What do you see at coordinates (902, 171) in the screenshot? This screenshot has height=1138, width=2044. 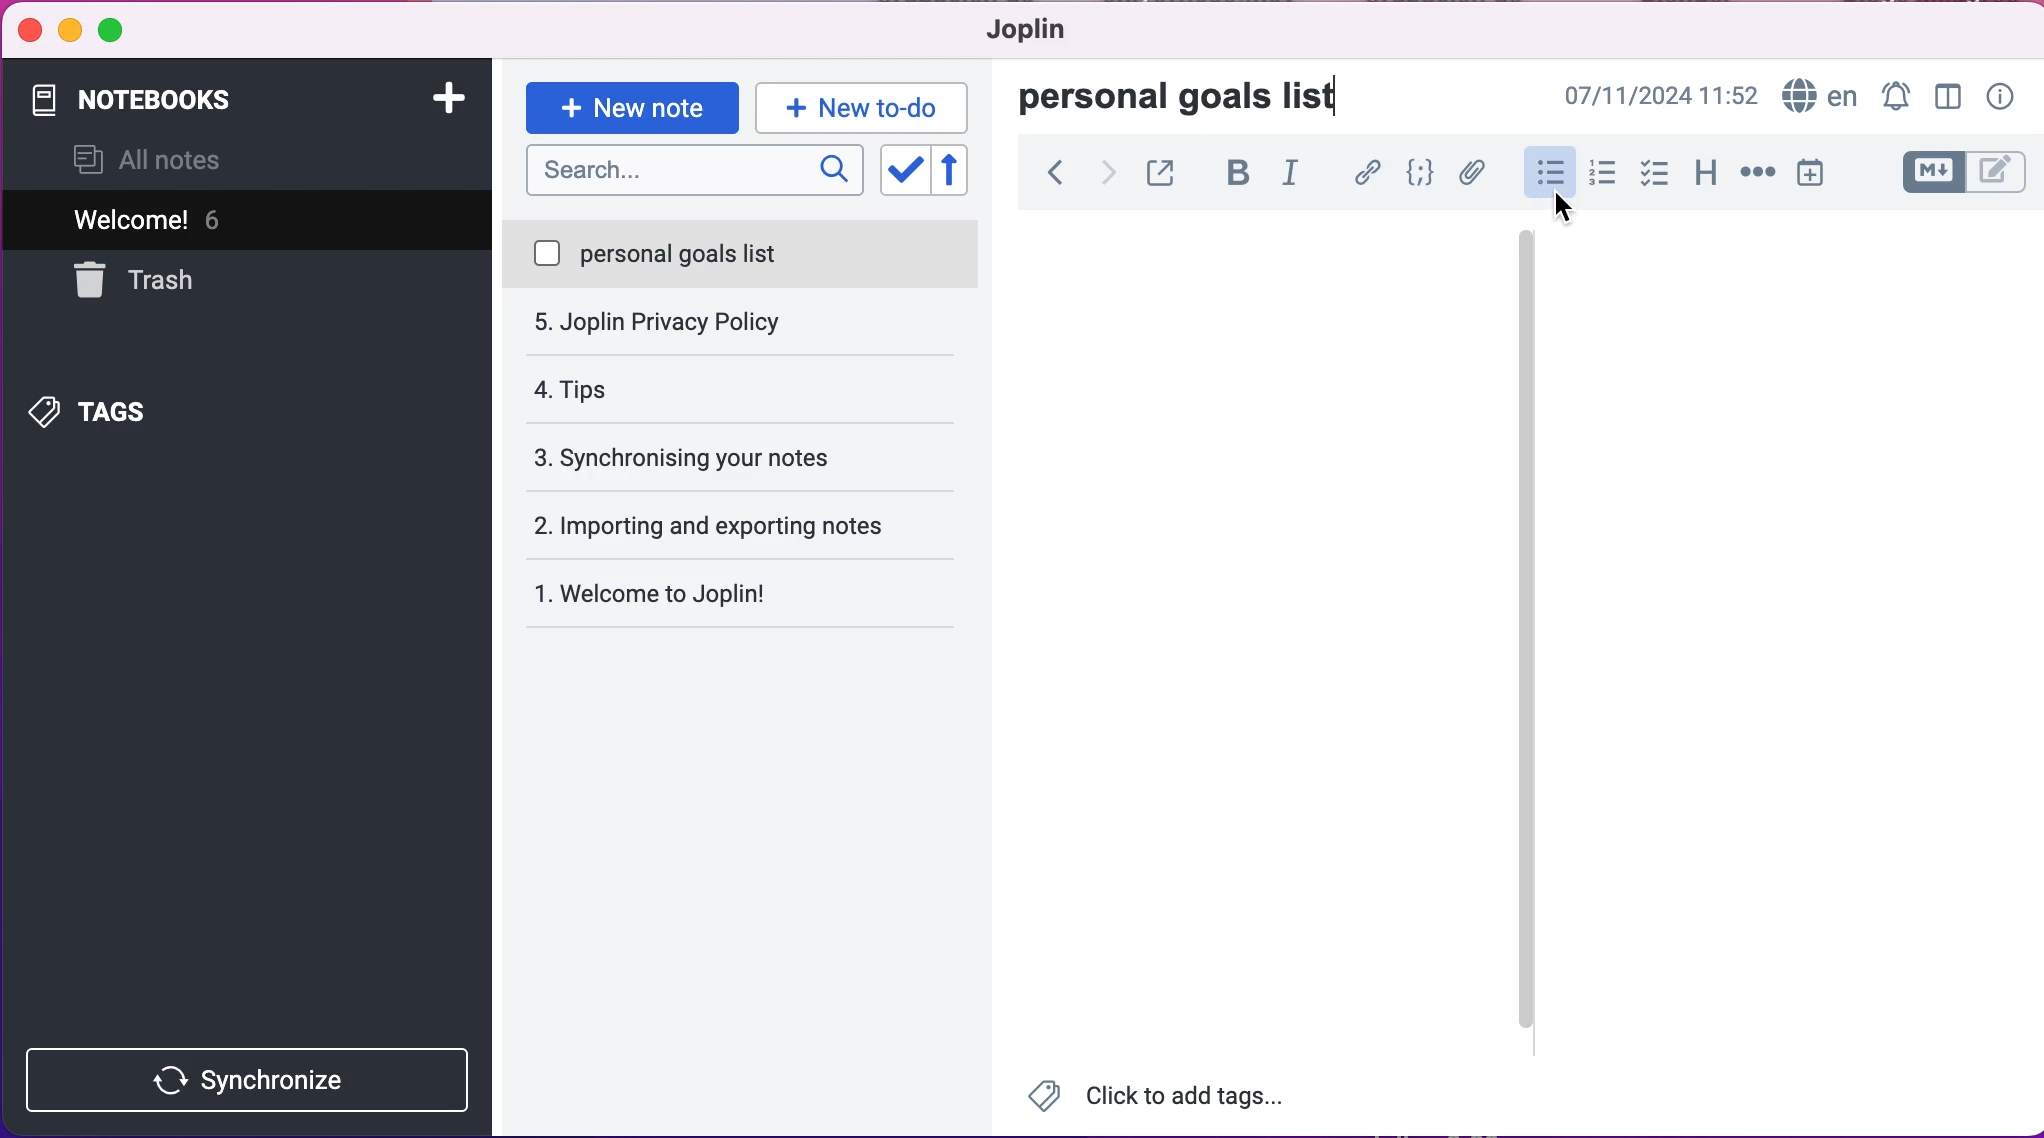 I see `toggle sort order field` at bounding box center [902, 171].